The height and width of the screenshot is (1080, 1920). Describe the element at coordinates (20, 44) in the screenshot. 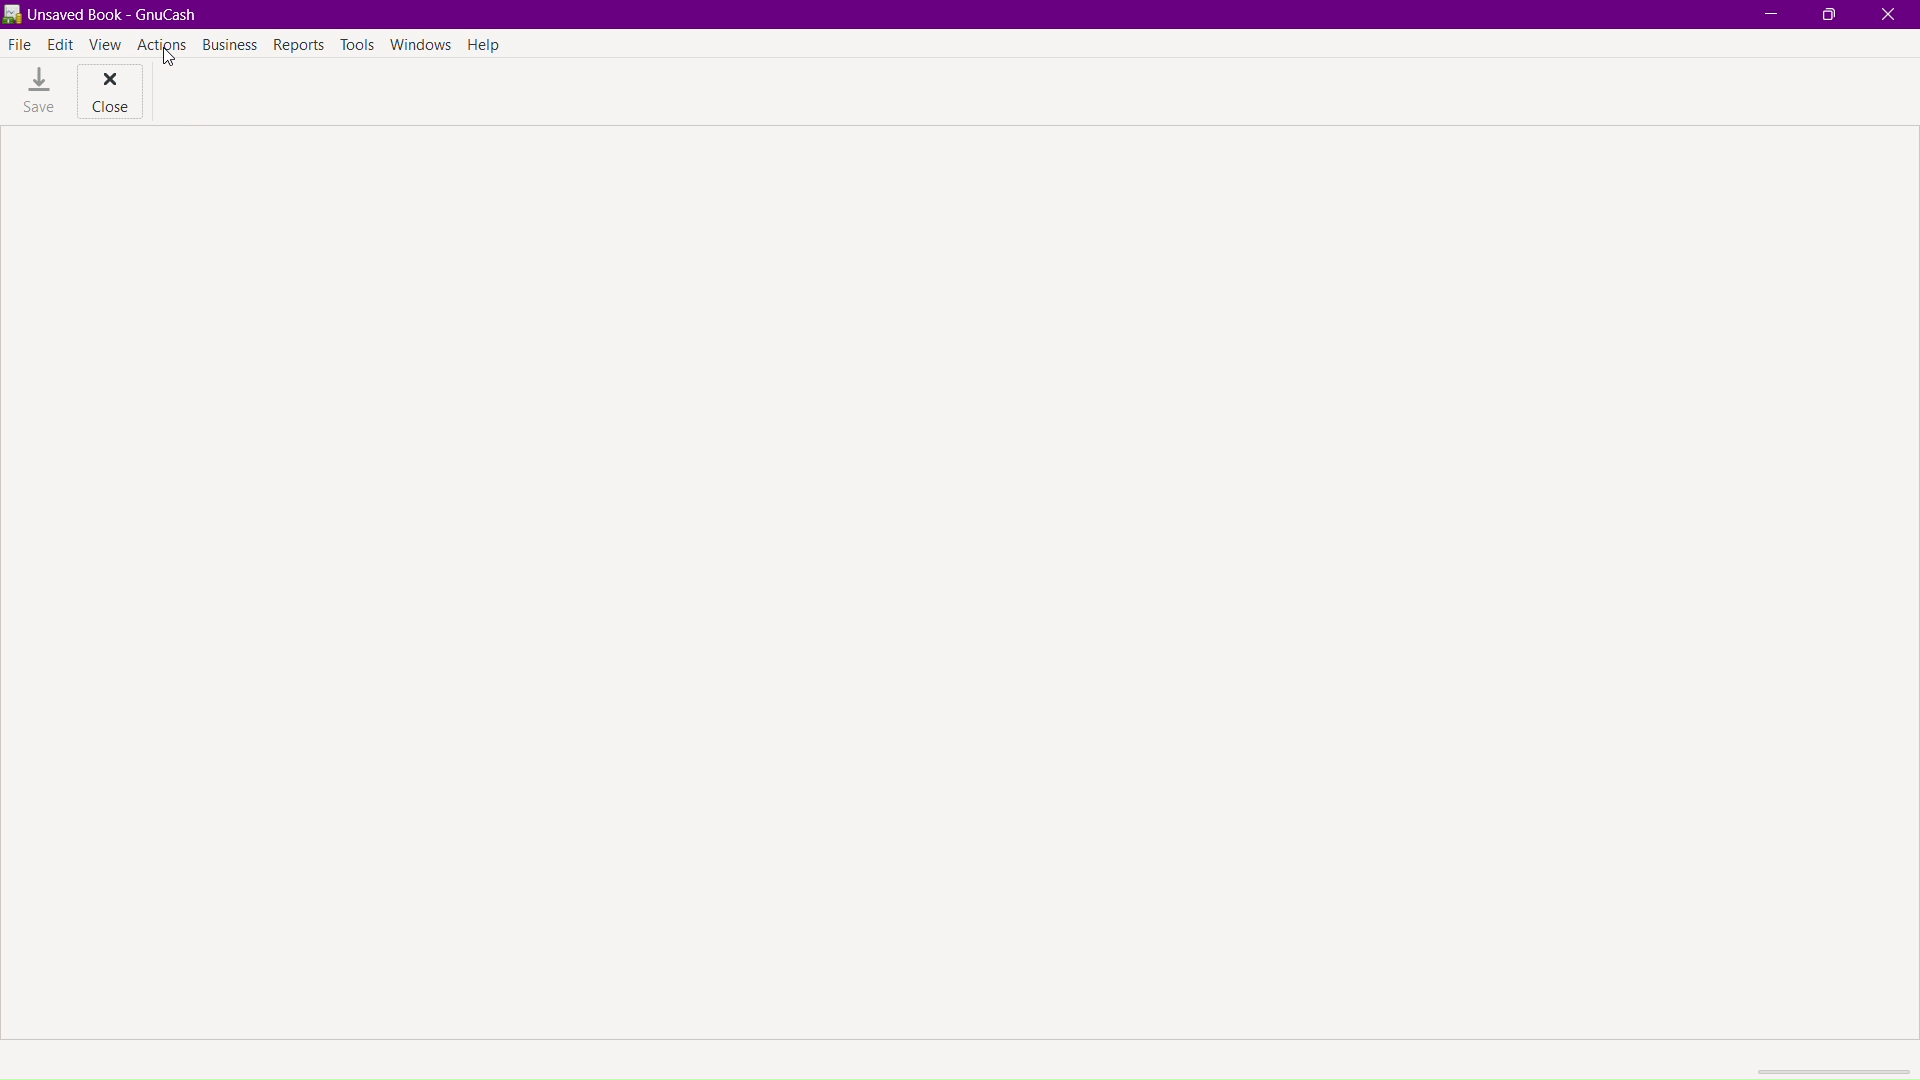

I see `File` at that location.